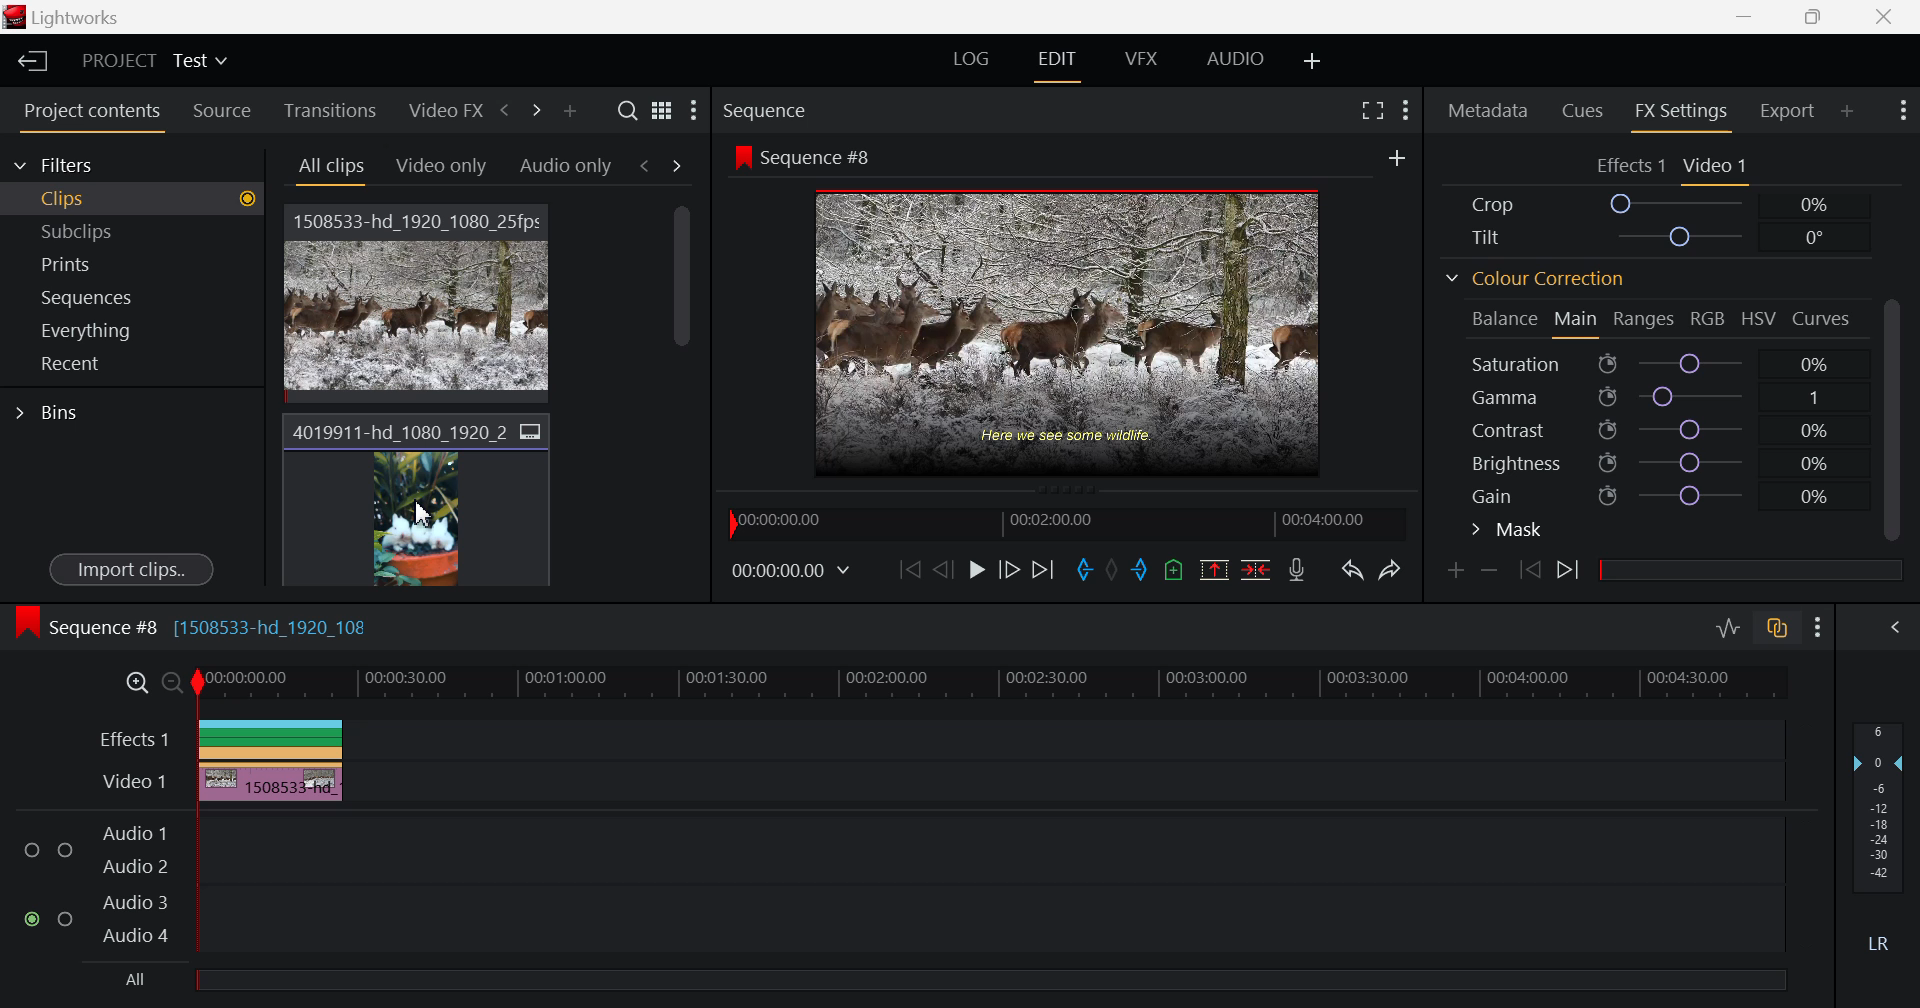 The width and height of the screenshot is (1920, 1008). Describe the element at coordinates (1177, 571) in the screenshot. I see `Mark Cue` at that location.